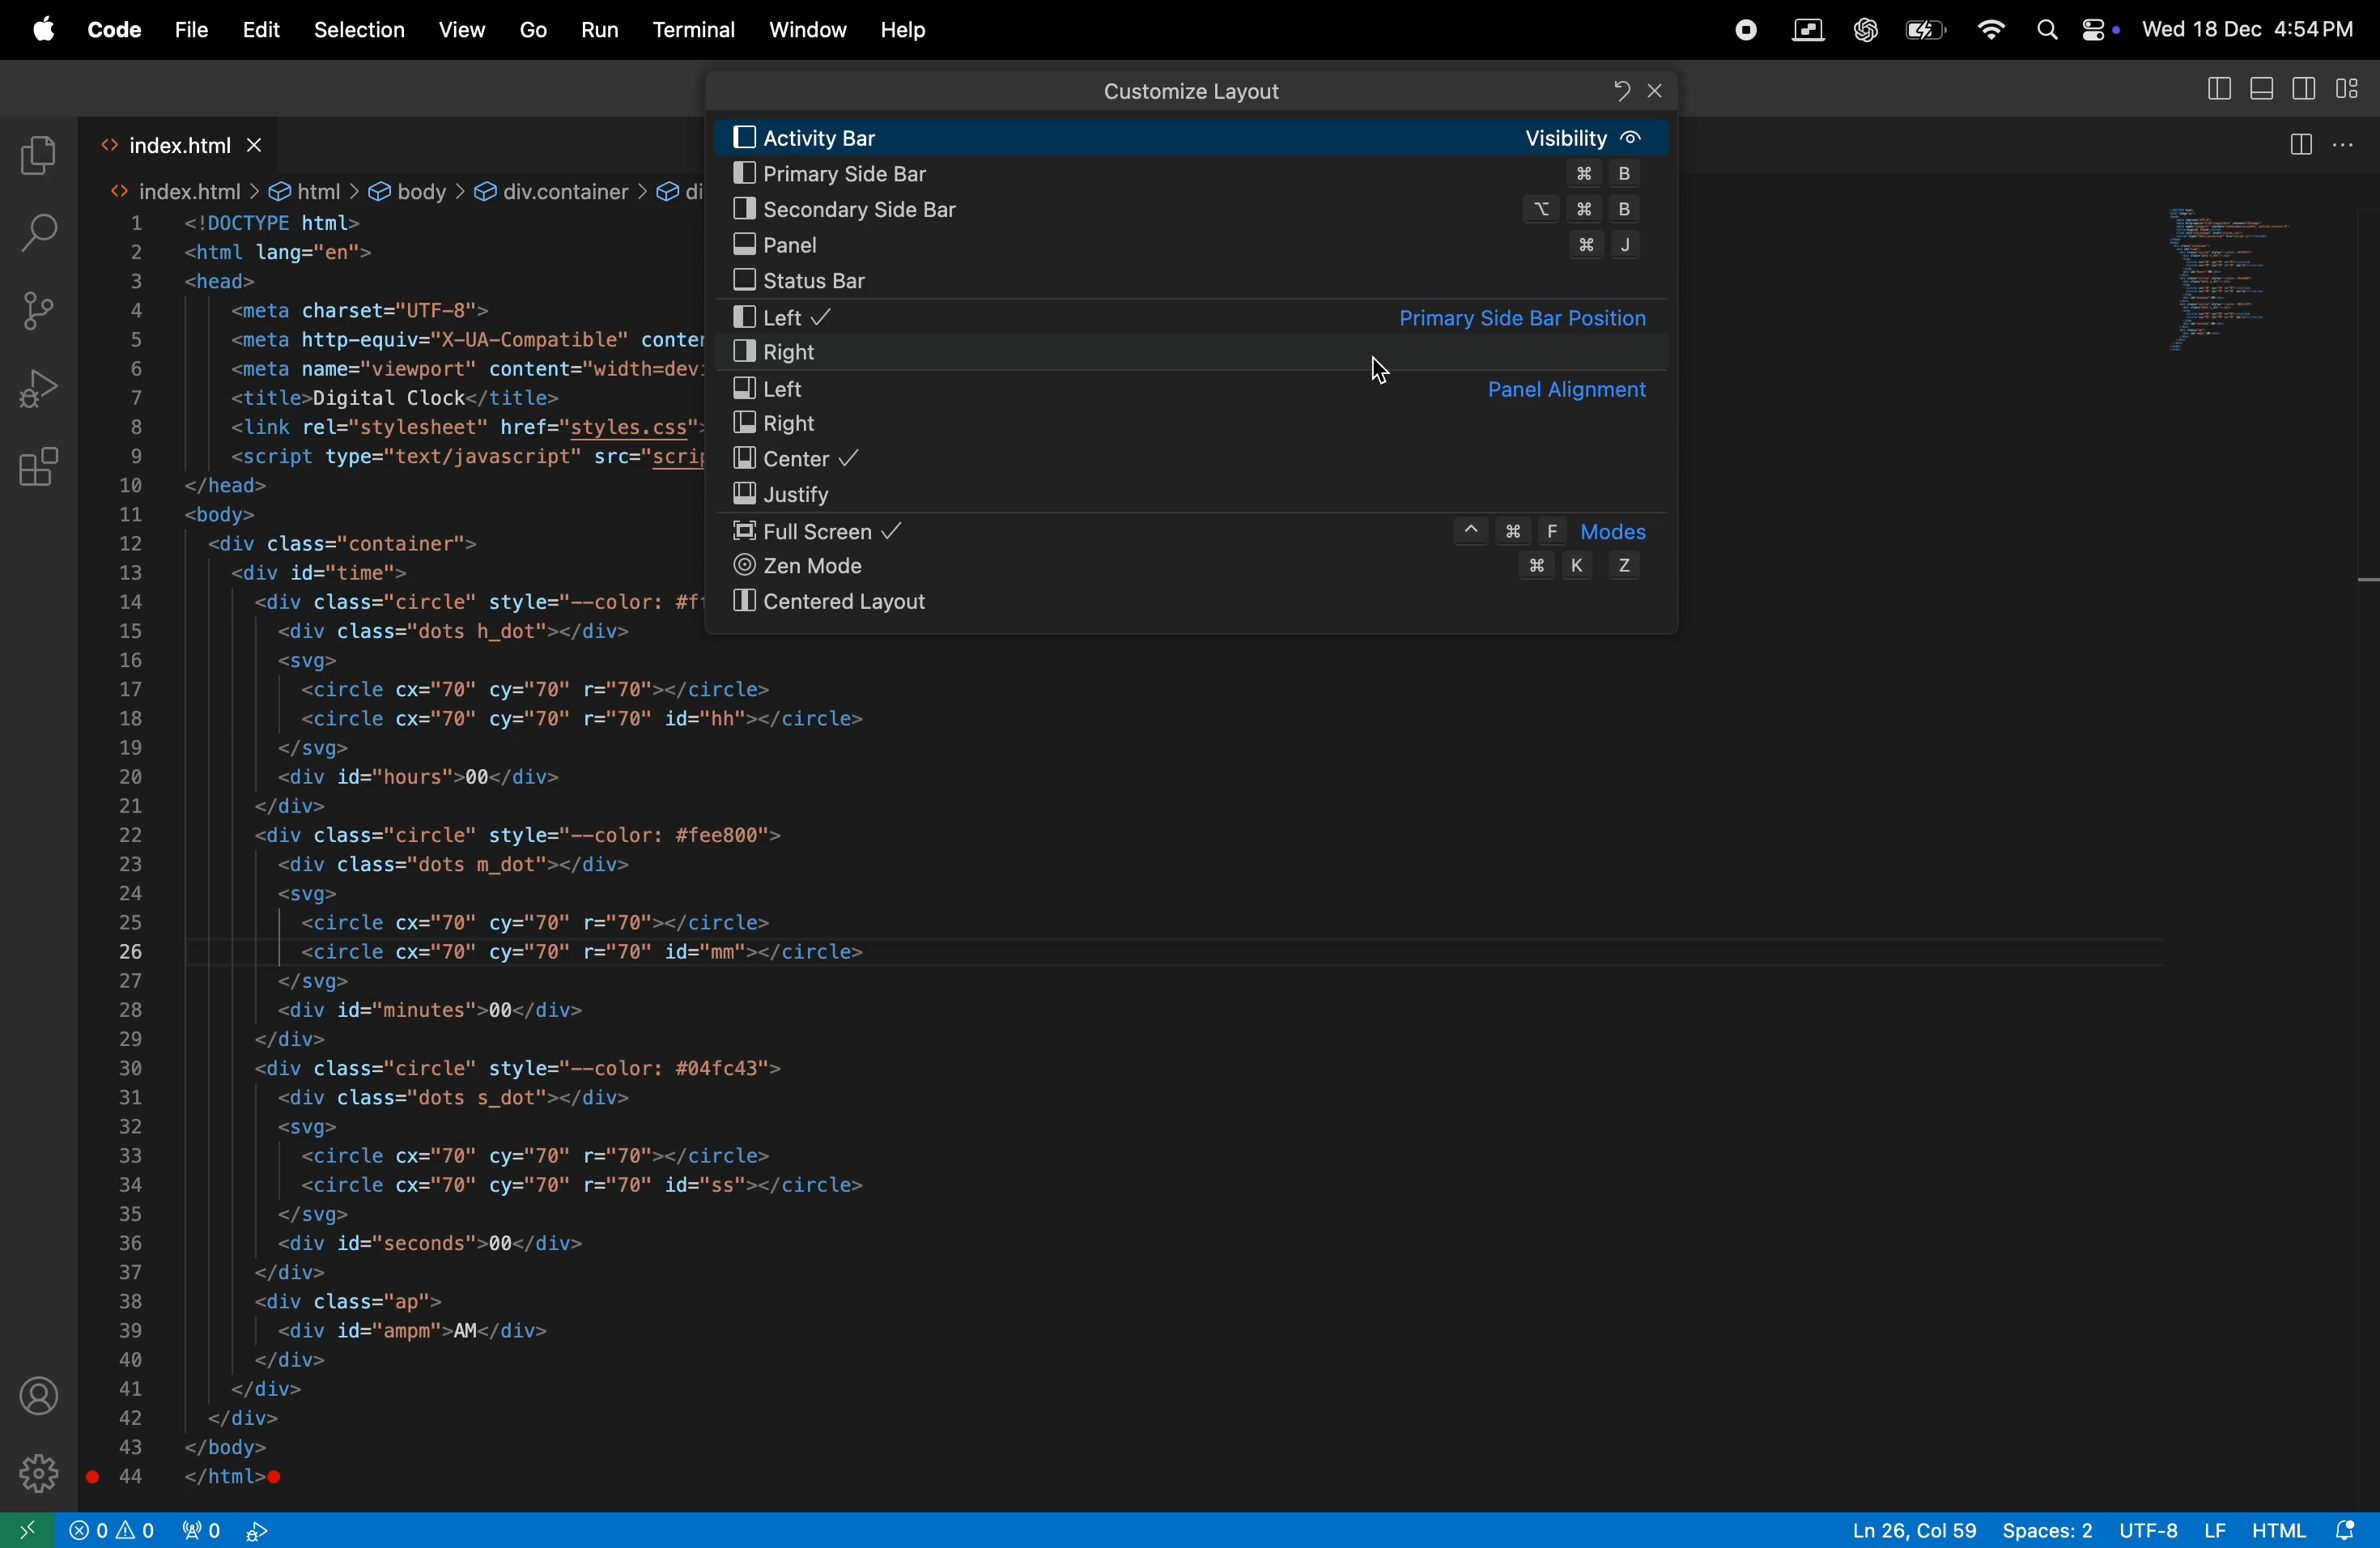 Image resolution: width=2380 pixels, height=1548 pixels. Describe the element at coordinates (2266, 86) in the screenshot. I see `toggle panel` at that location.